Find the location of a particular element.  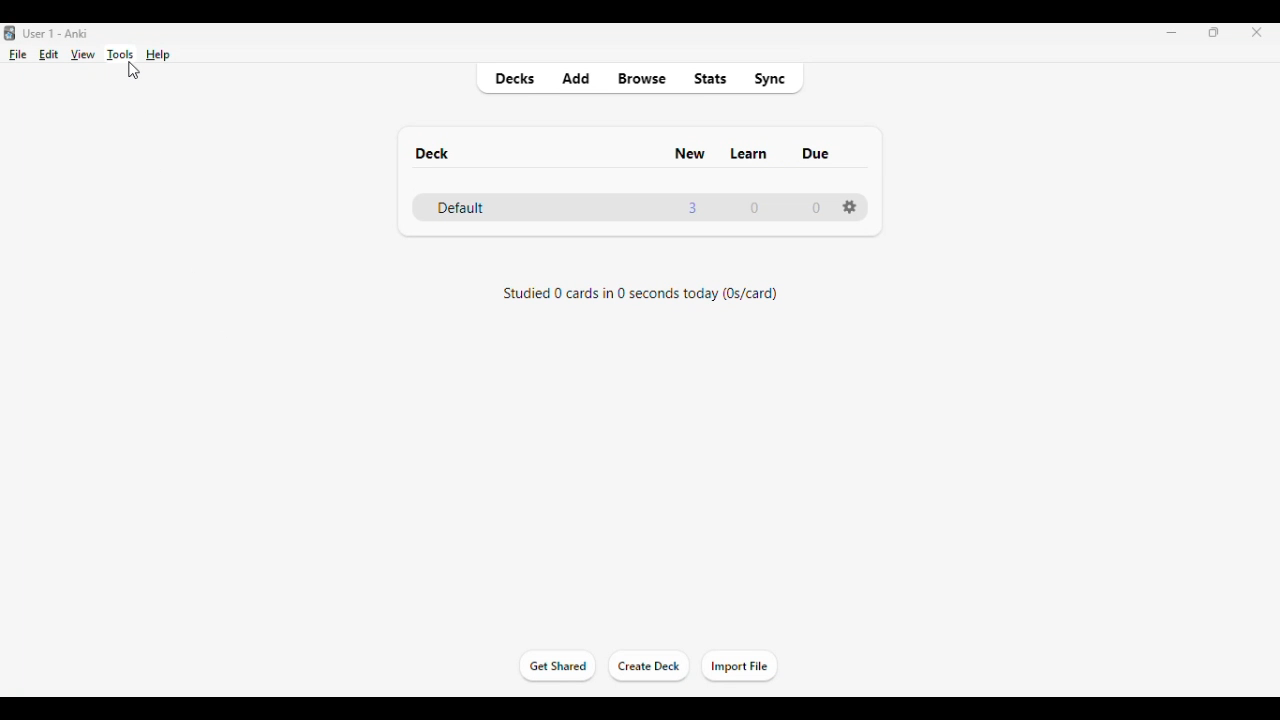

due is located at coordinates (816, 154).